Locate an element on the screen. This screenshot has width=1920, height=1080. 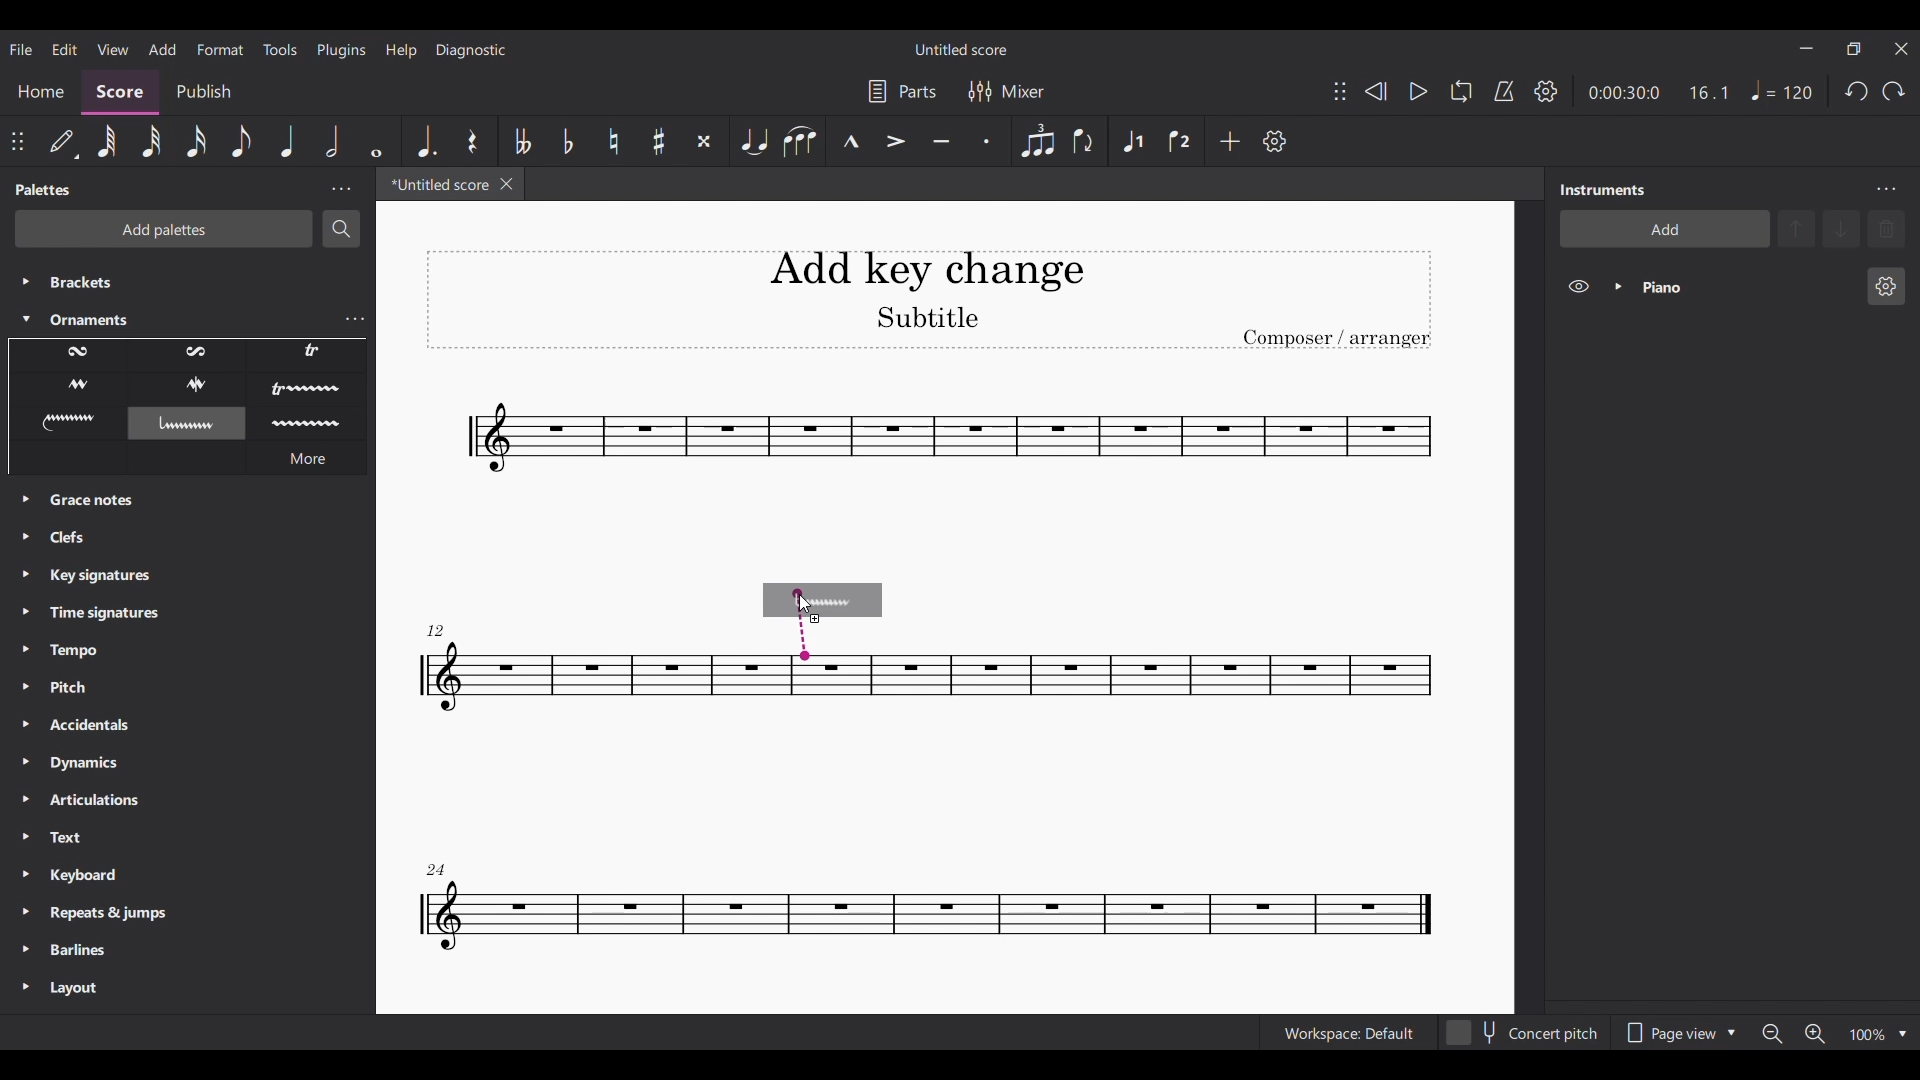
Tie is located at coordinates (753, 141).